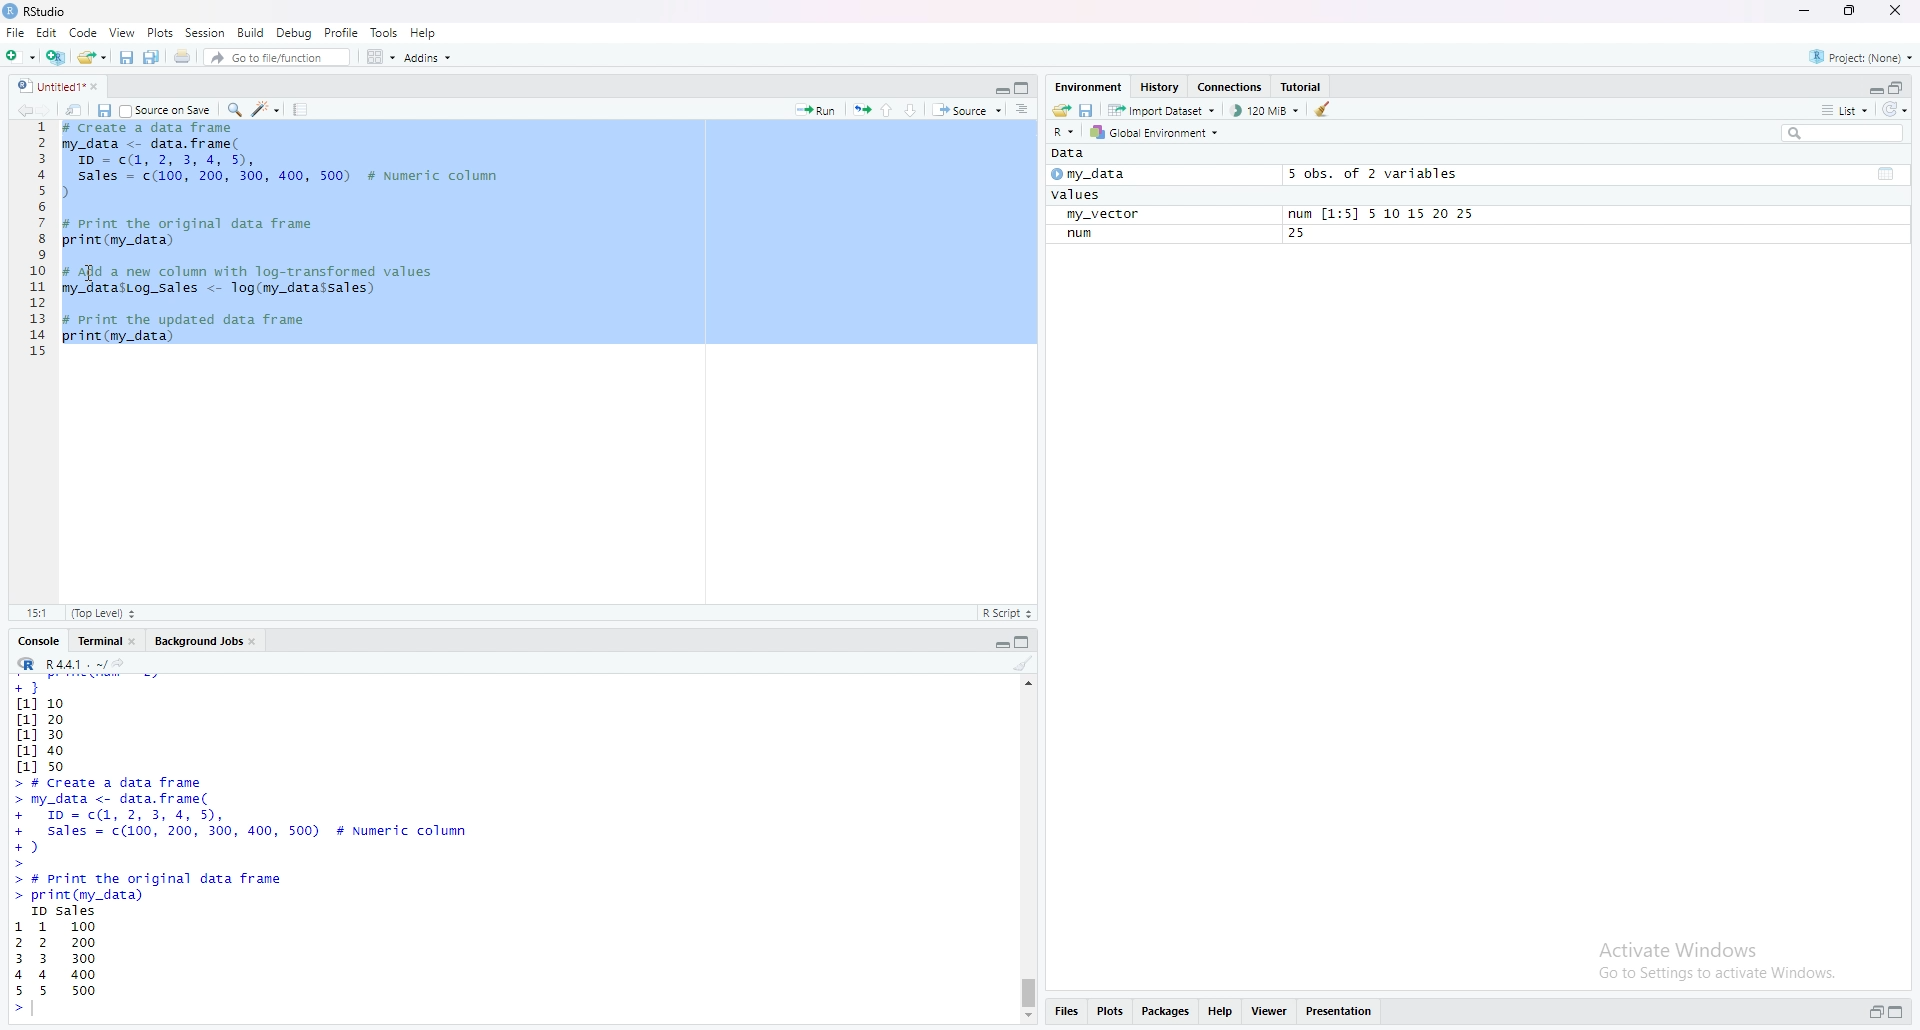 This screenshot has height=1030, width=1920. Describe the element at coordinates (251, 32) in the screenshot. I see `Build` at that location.